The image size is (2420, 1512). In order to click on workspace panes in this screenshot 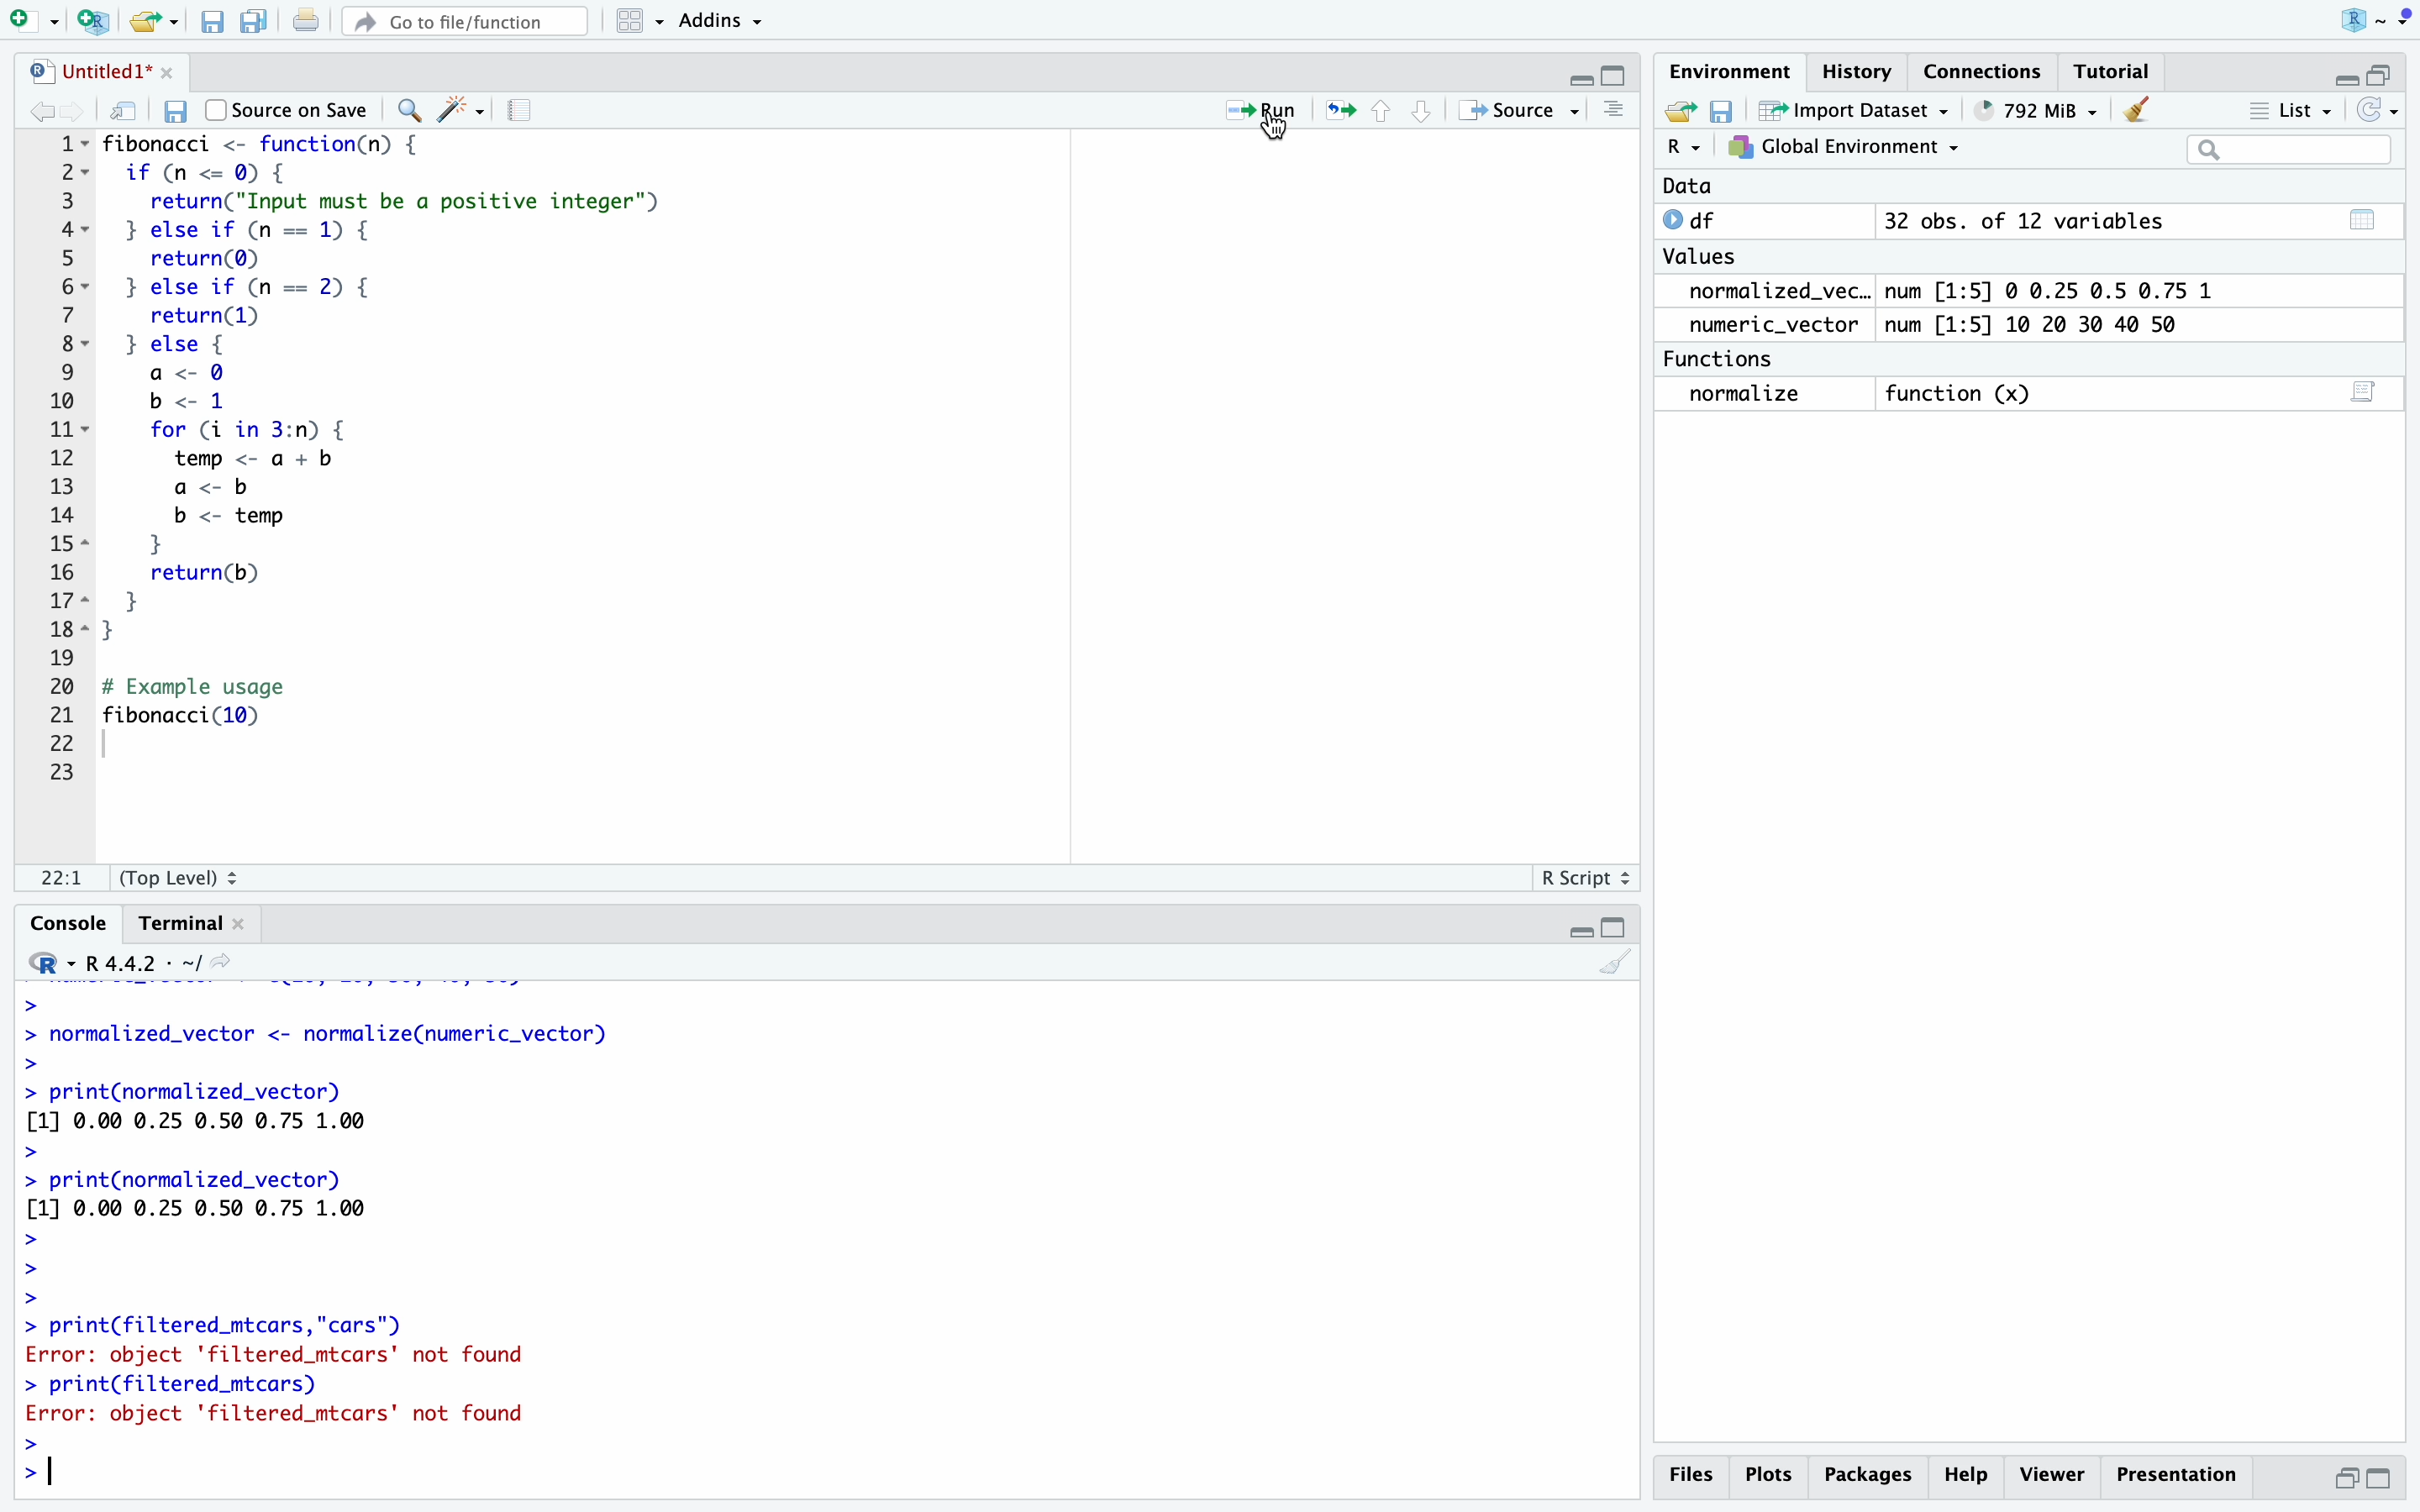, I will do `click(633, 19)`.